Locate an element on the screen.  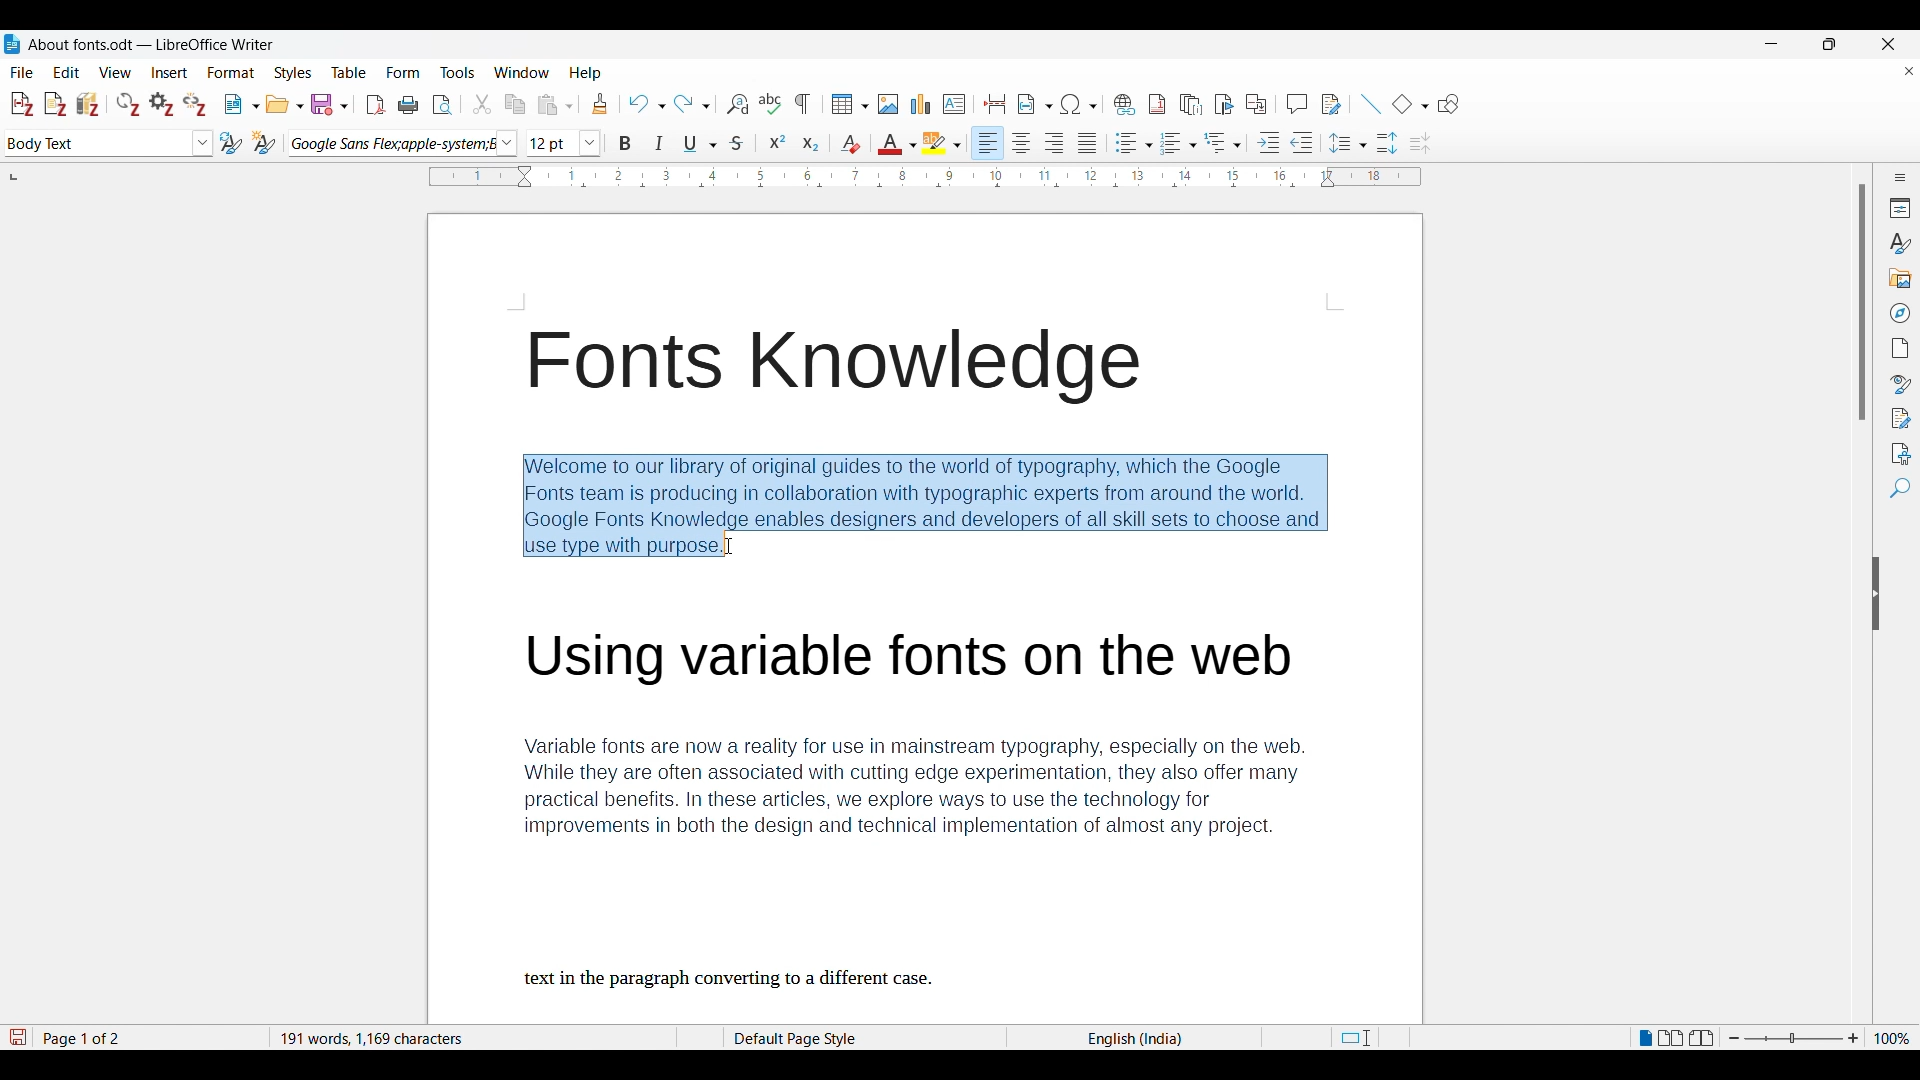
Insert table is located at coordinates (850, 104).